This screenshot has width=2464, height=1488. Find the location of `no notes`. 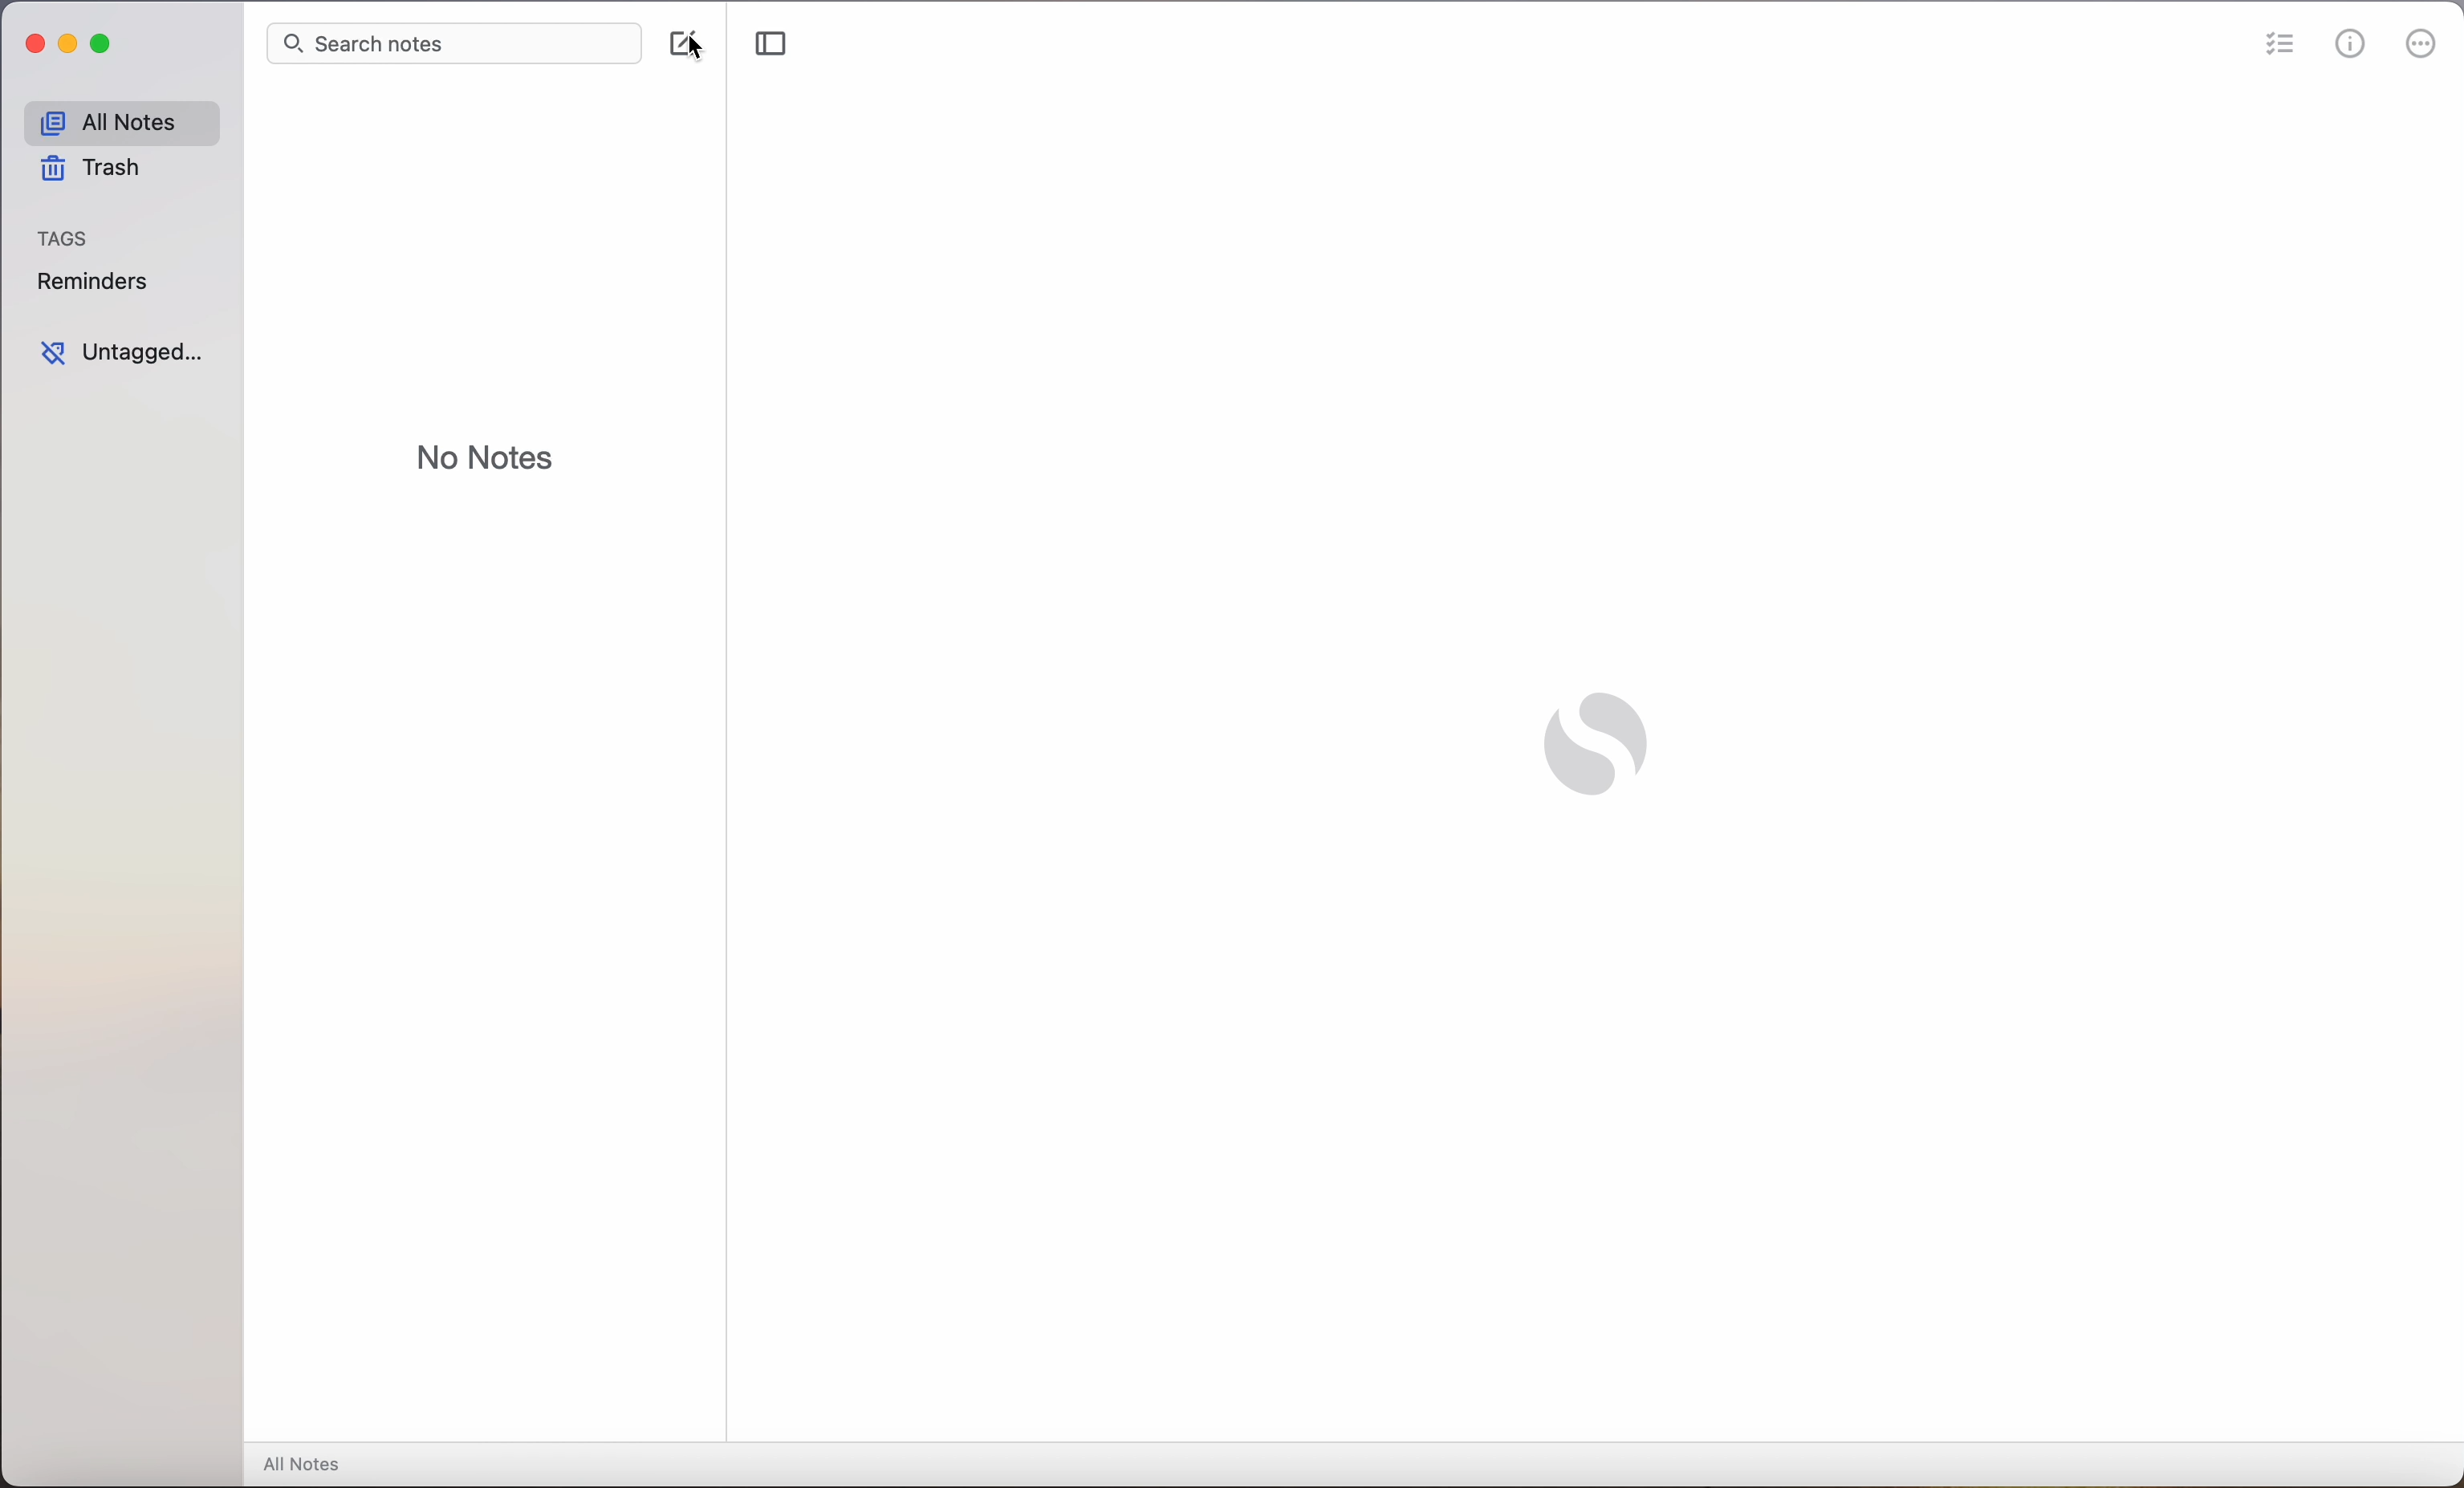

no notes is located at coordinates (480, 462).